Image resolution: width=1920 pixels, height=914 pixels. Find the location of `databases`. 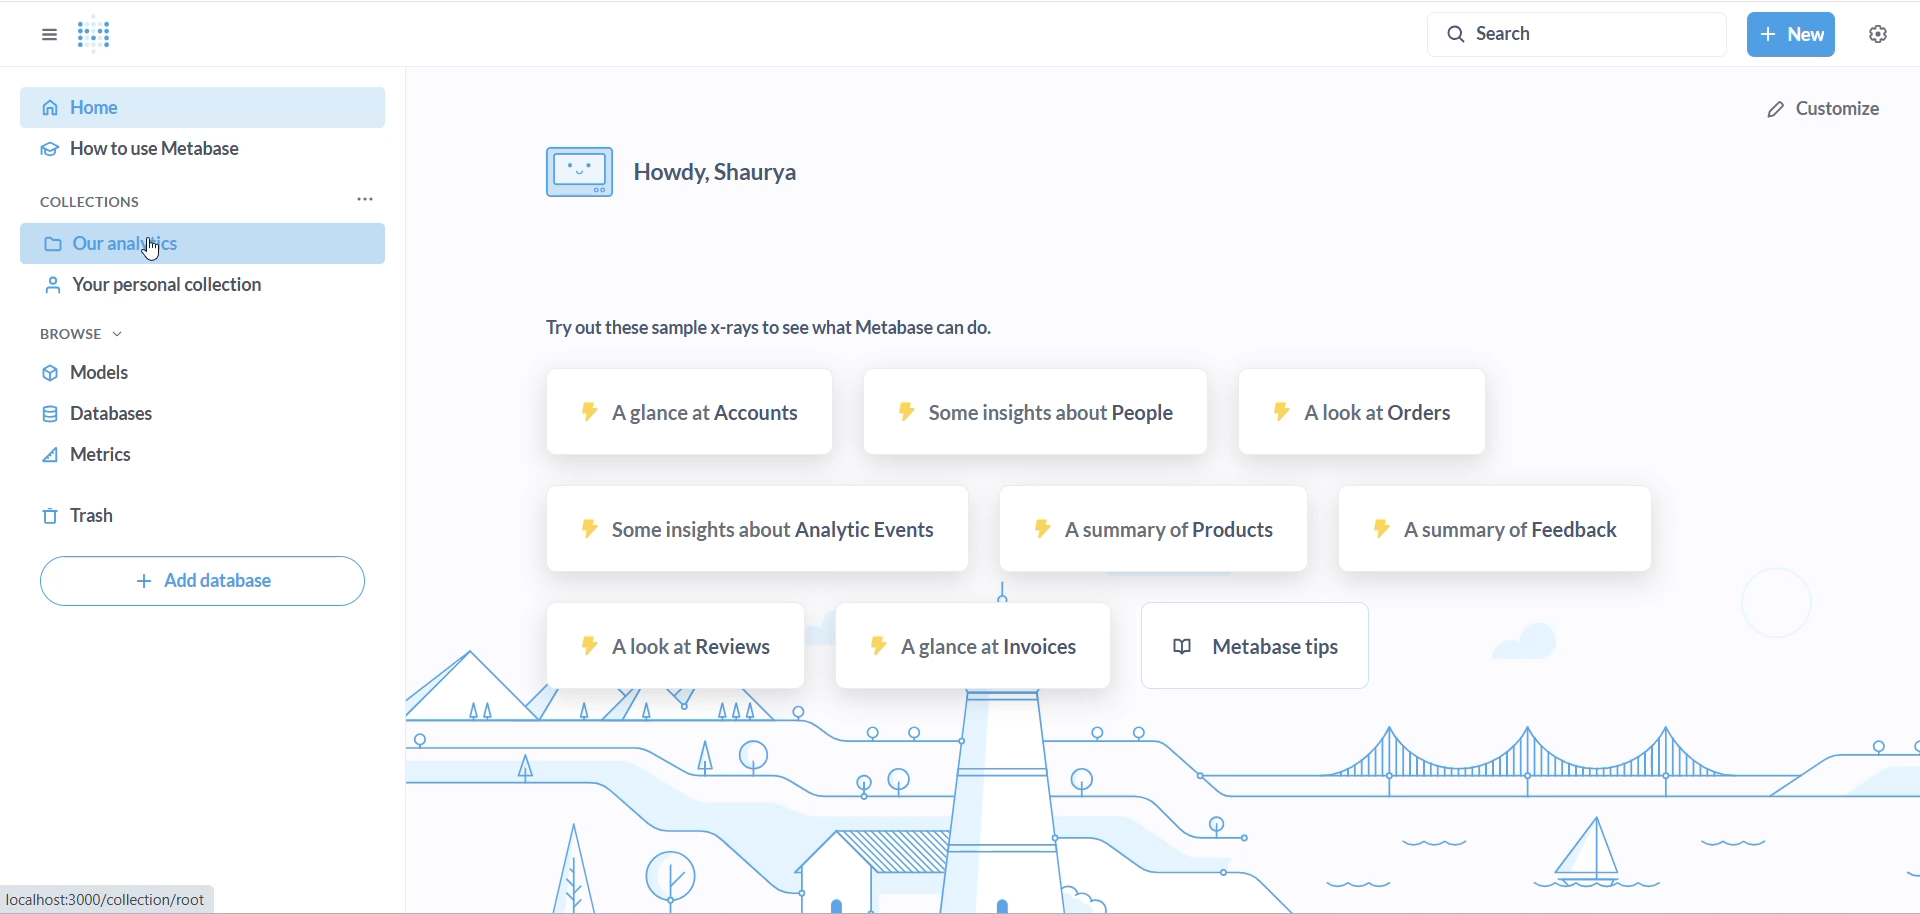

databases is located at coordinates (188, 415).